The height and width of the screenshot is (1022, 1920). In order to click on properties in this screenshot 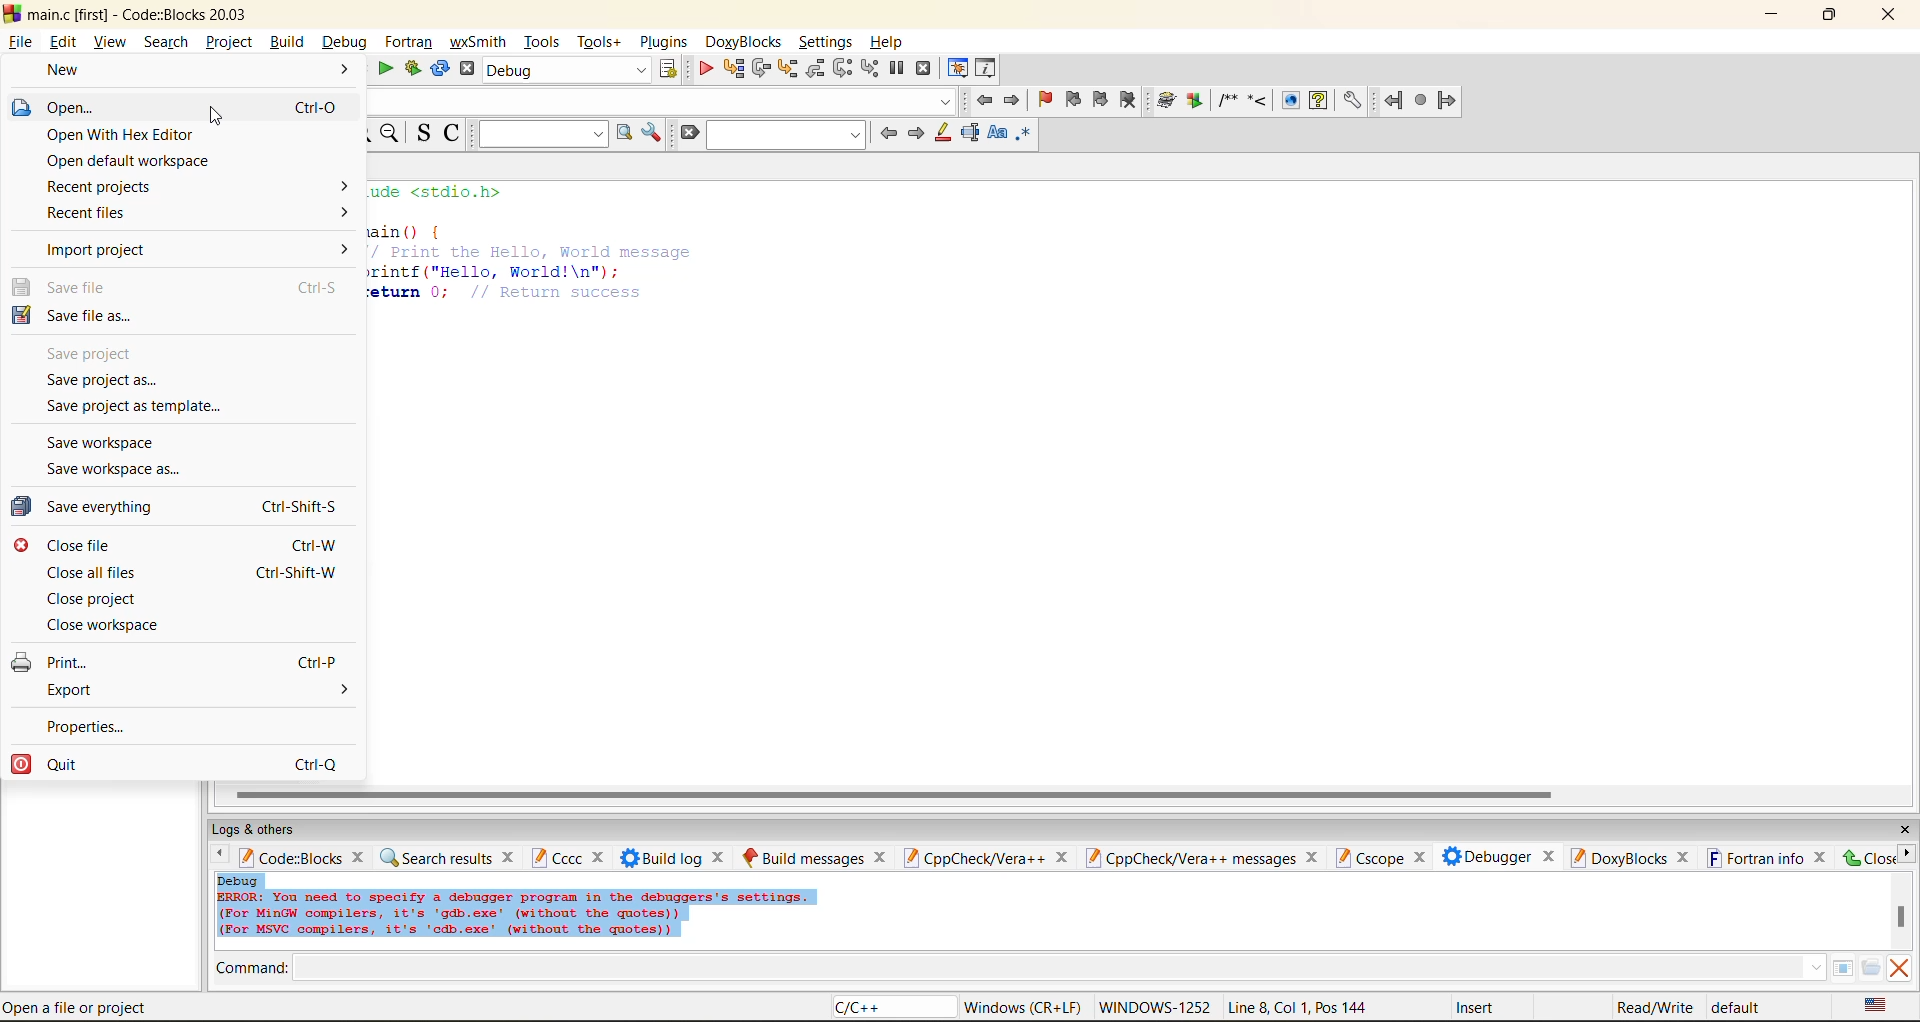, I will do `click(125, 723)`.